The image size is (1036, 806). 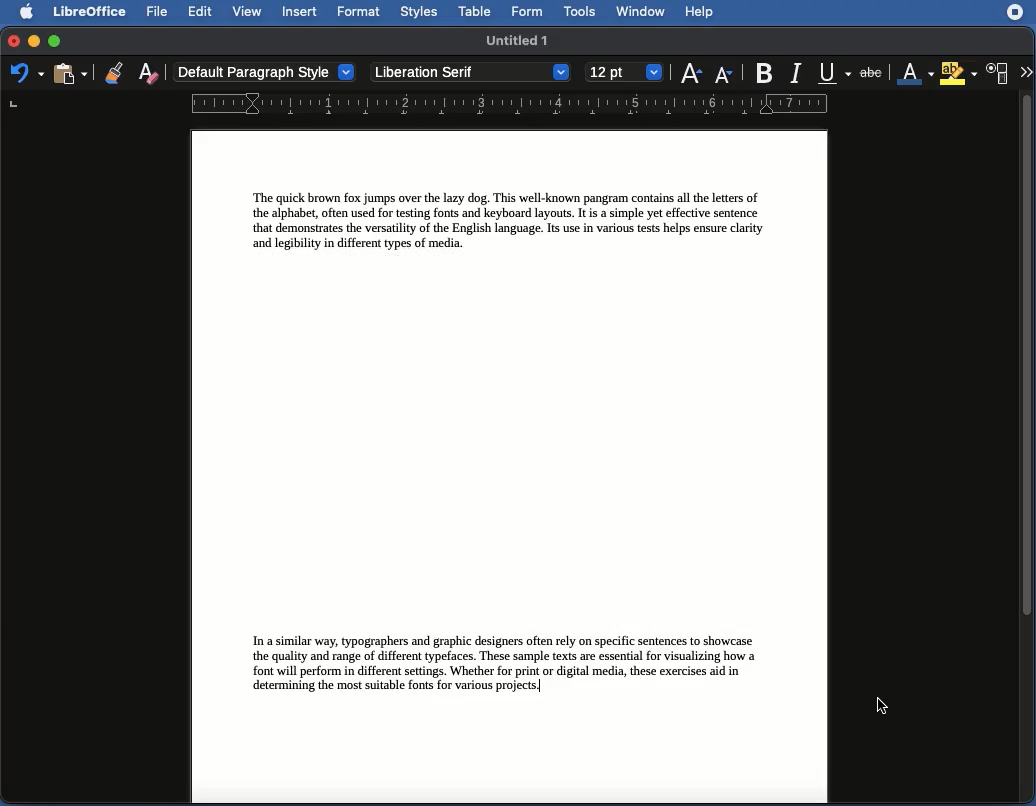 What do you see at coordinates (265, 73) in the screenshot?
I see `Default paragraph styl` at bounding box center [265, 73].